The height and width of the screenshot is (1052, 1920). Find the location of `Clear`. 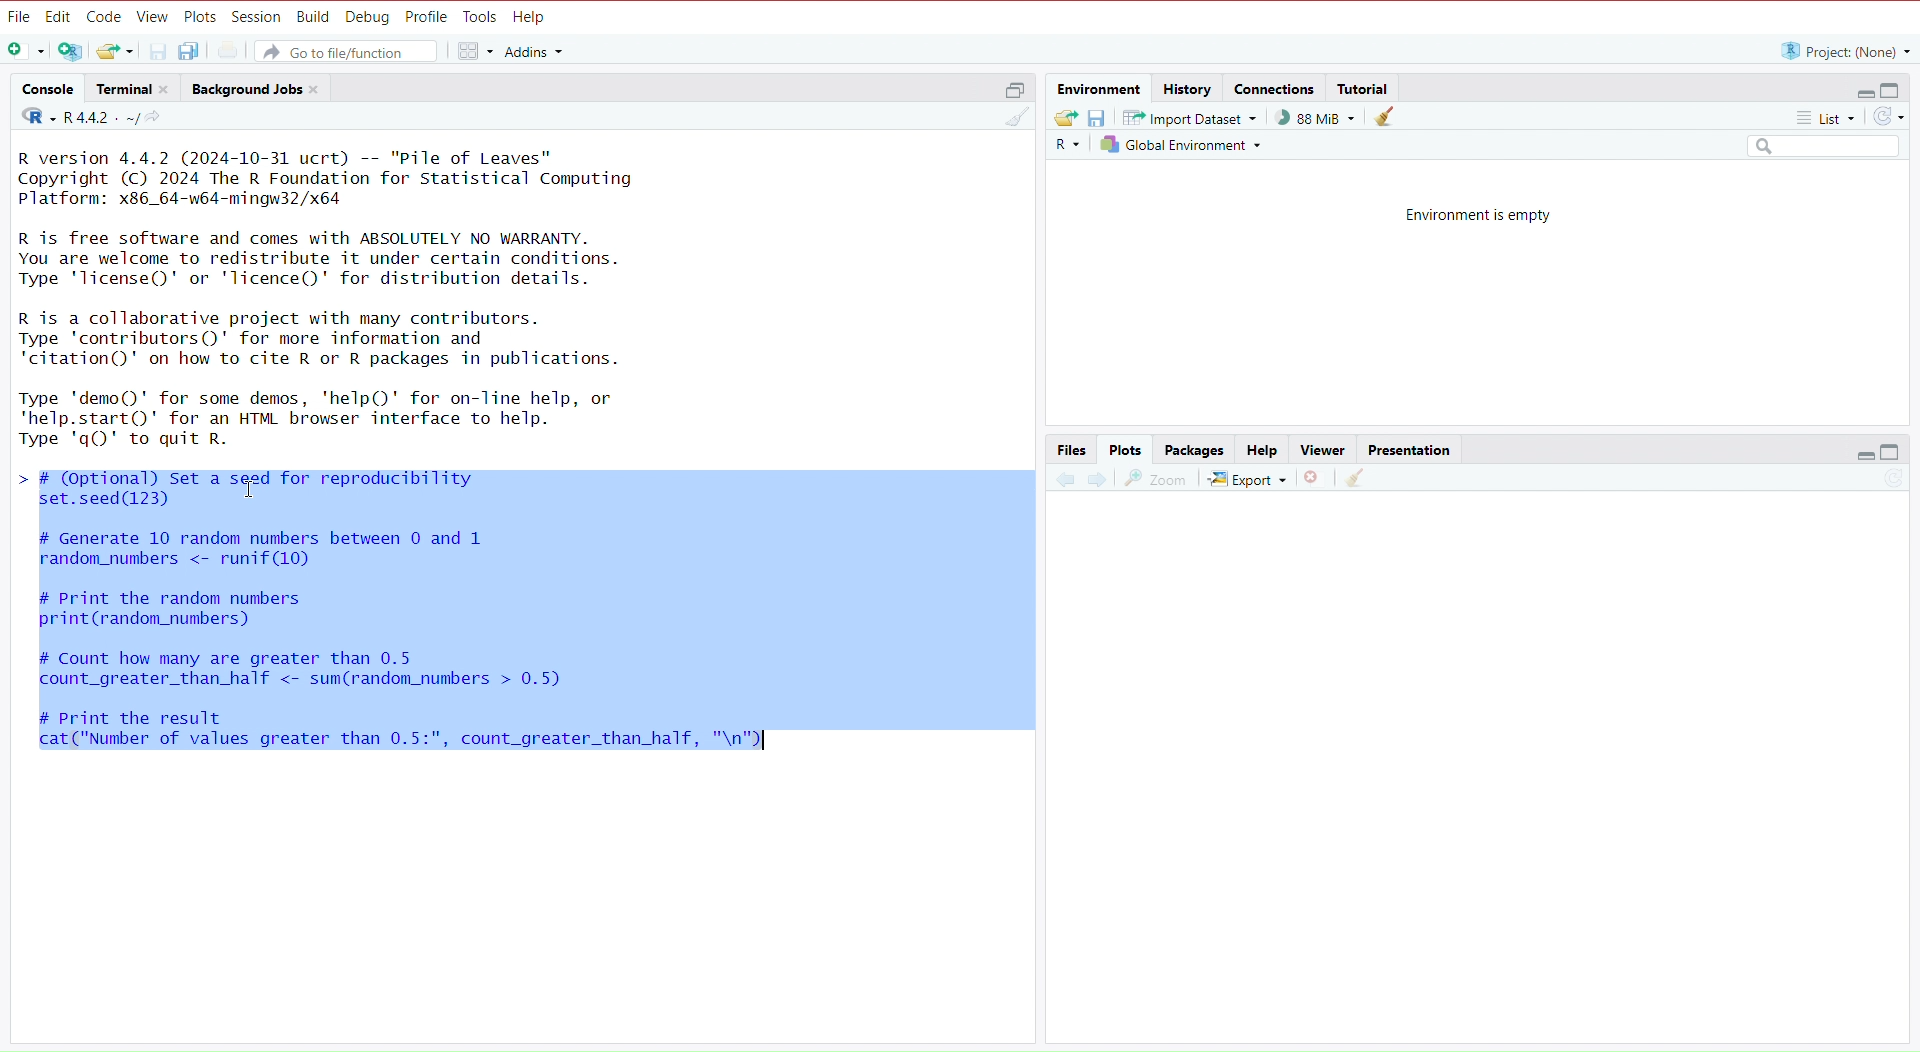

Clear is located at coordinates (1385, 116).